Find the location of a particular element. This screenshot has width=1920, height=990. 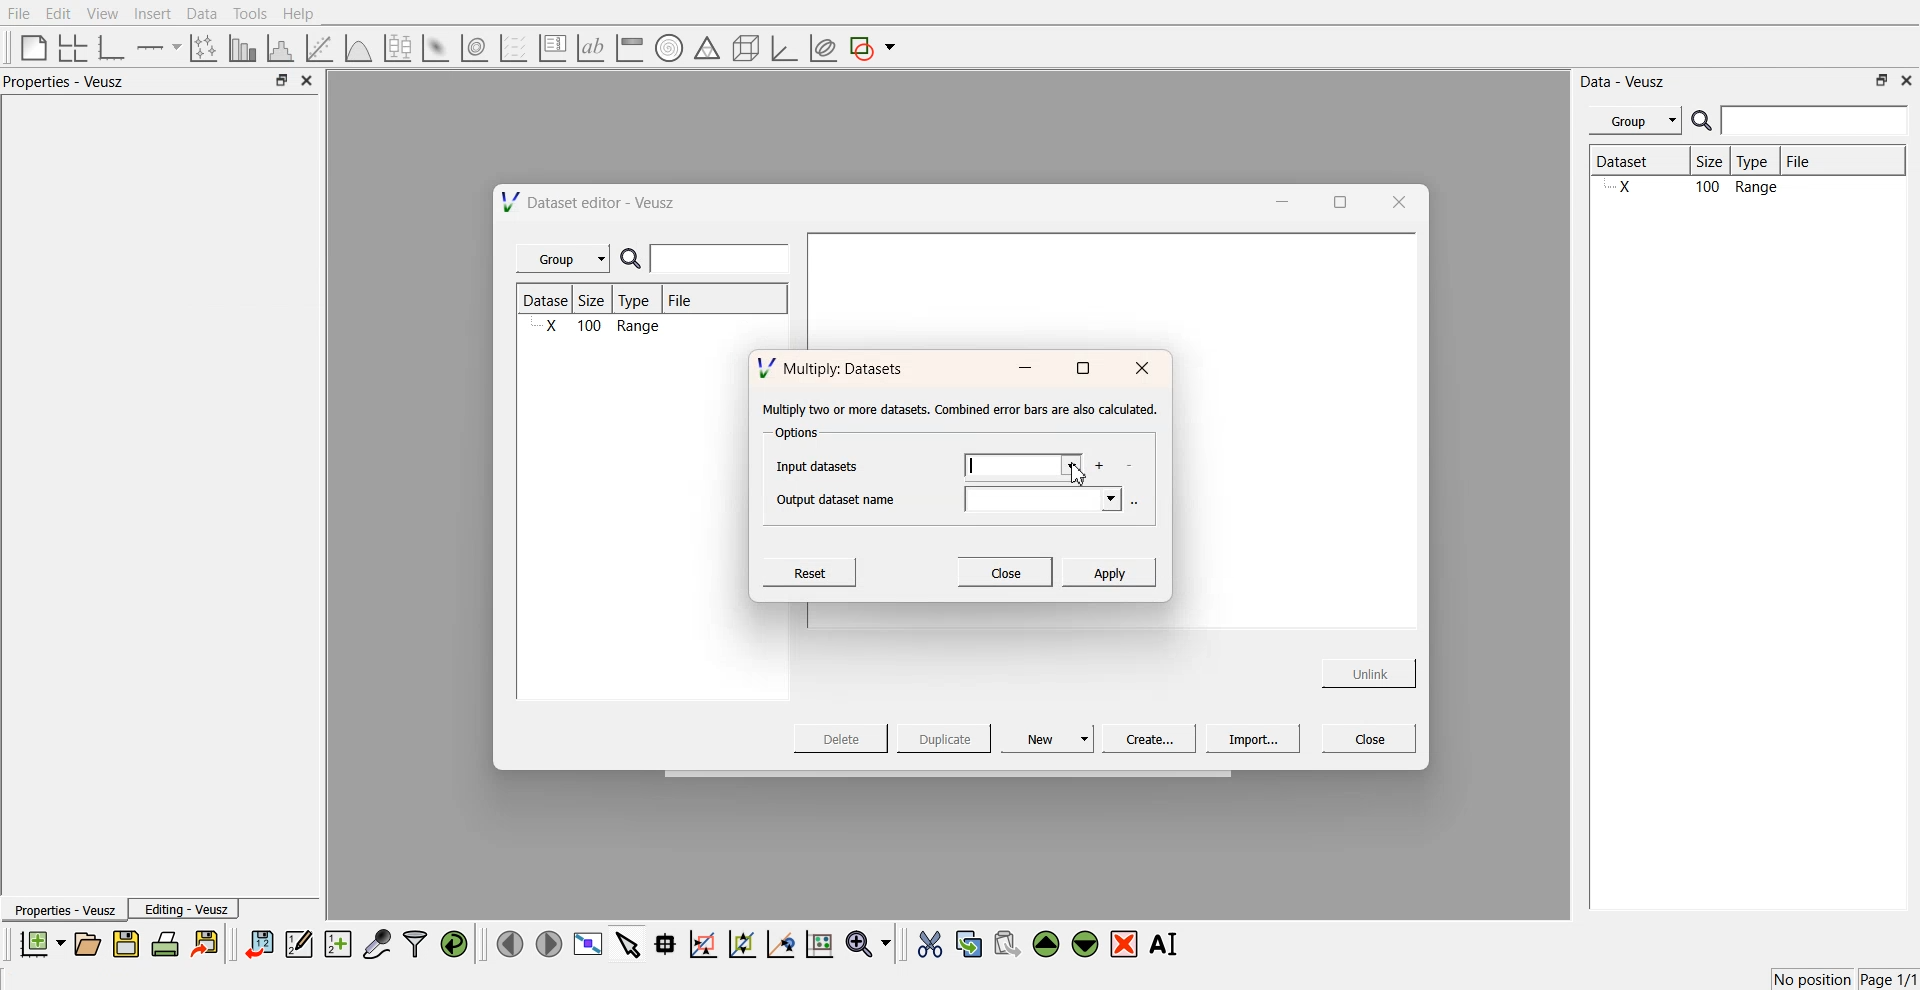

View is located at coordinates (101, 14).